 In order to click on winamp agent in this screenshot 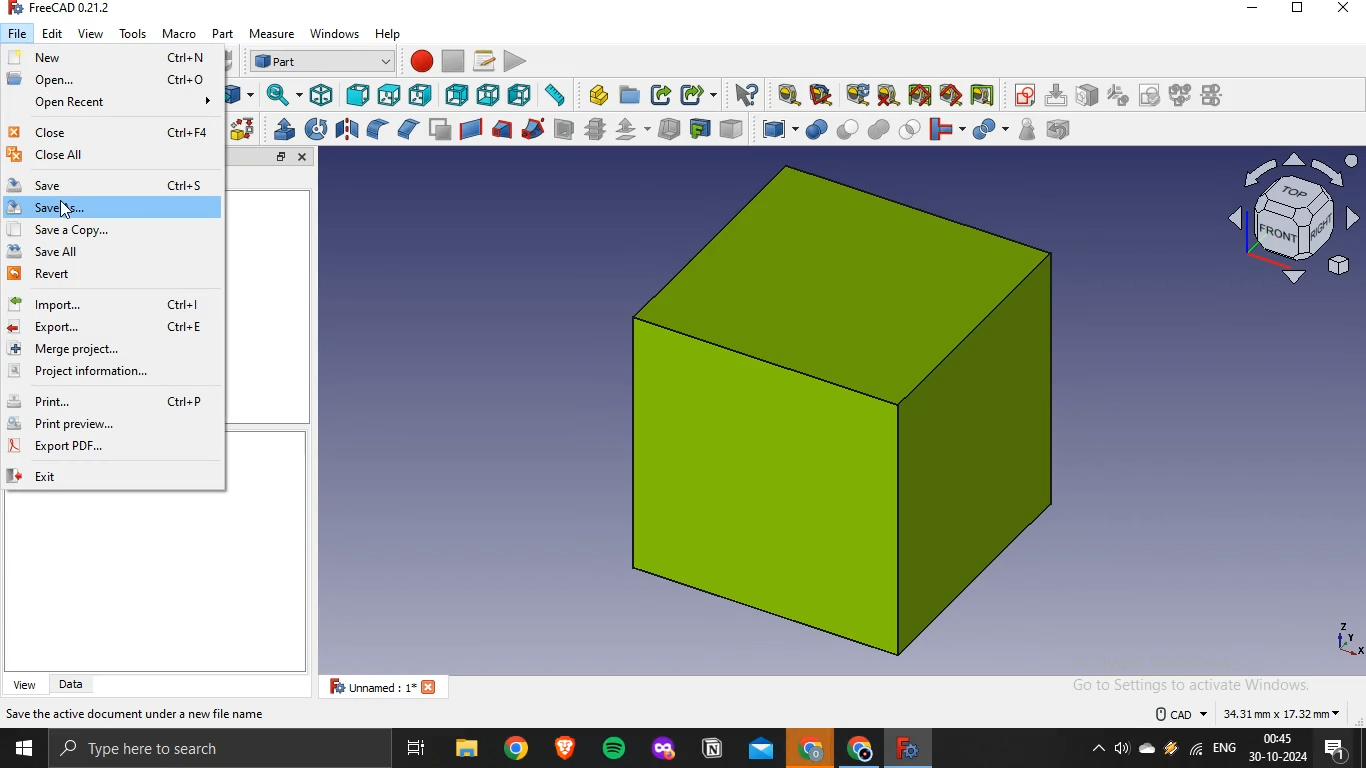, I will do `click(1174, 750)`.